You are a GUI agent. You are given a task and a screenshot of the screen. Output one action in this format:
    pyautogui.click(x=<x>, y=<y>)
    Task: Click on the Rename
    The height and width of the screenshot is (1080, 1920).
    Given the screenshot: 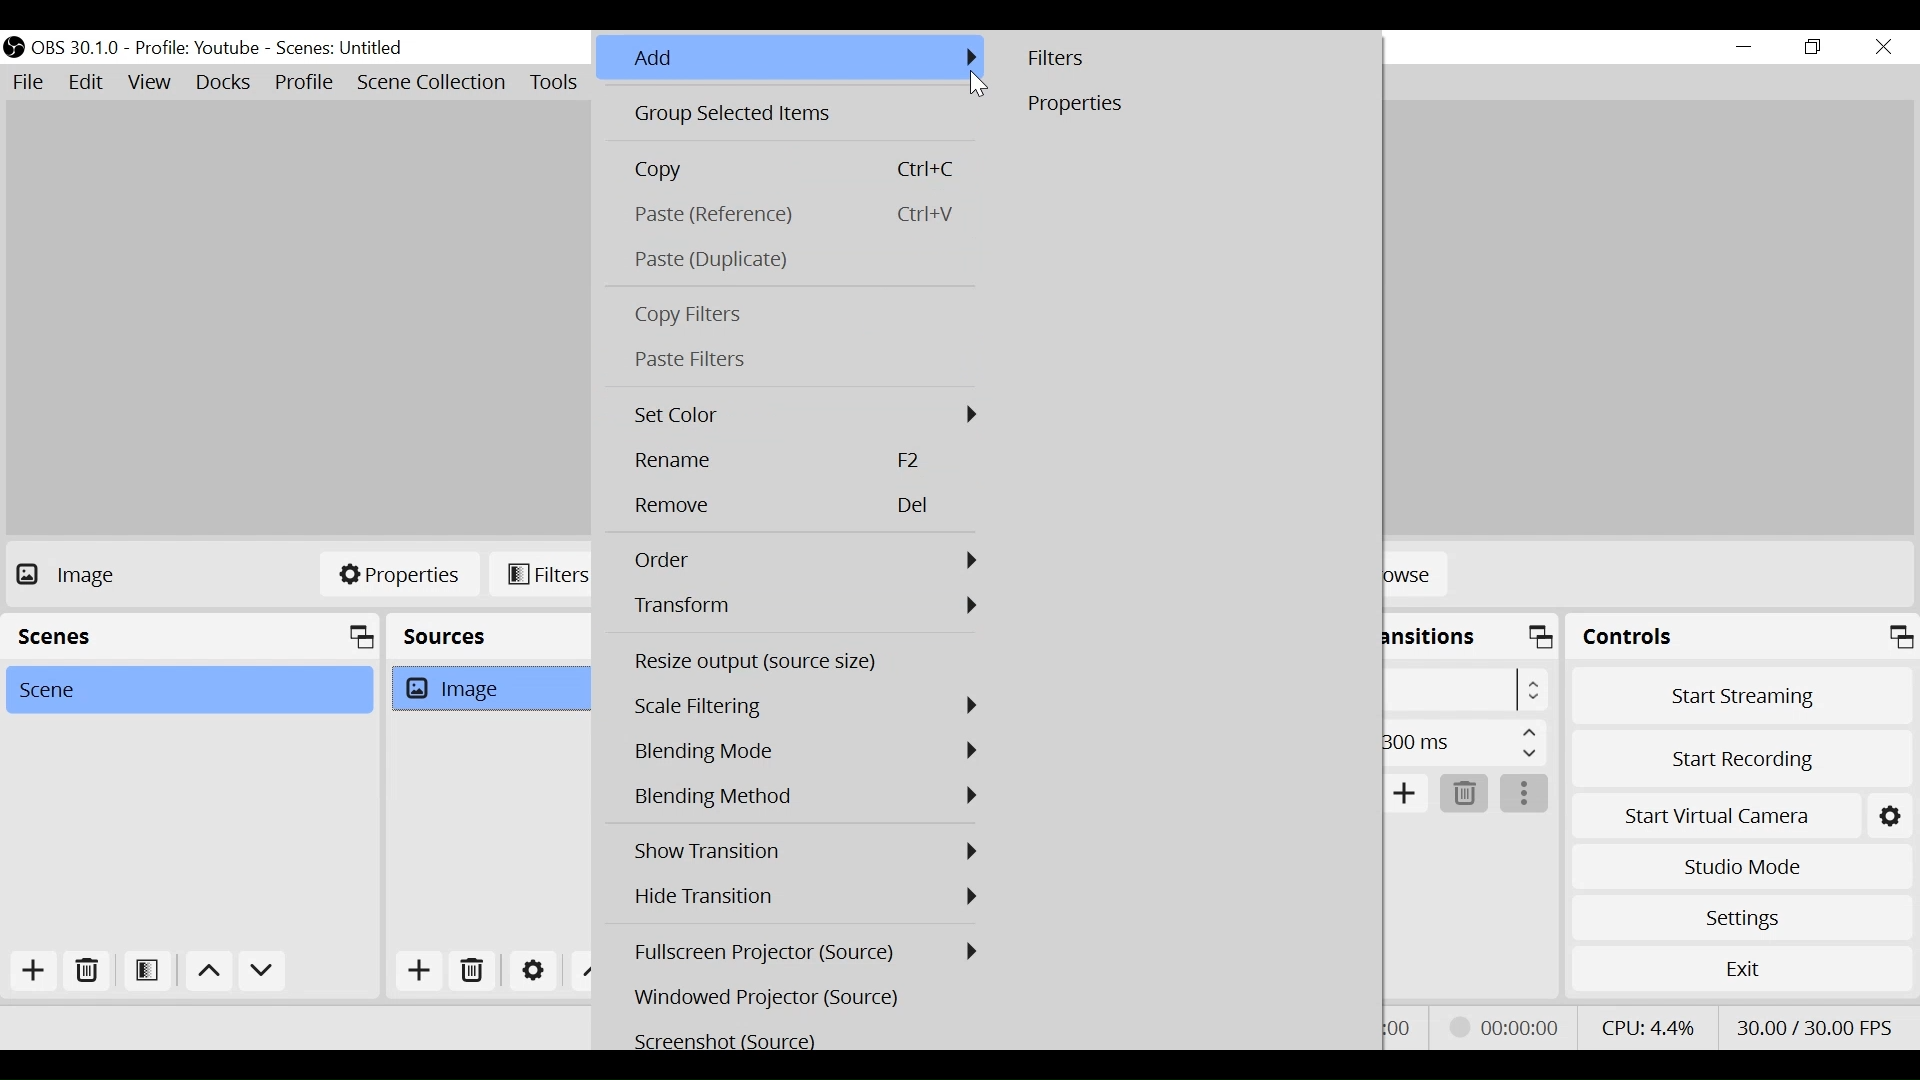 What is the action you would take?
    pyautogui.click(x=801, y=461)
    